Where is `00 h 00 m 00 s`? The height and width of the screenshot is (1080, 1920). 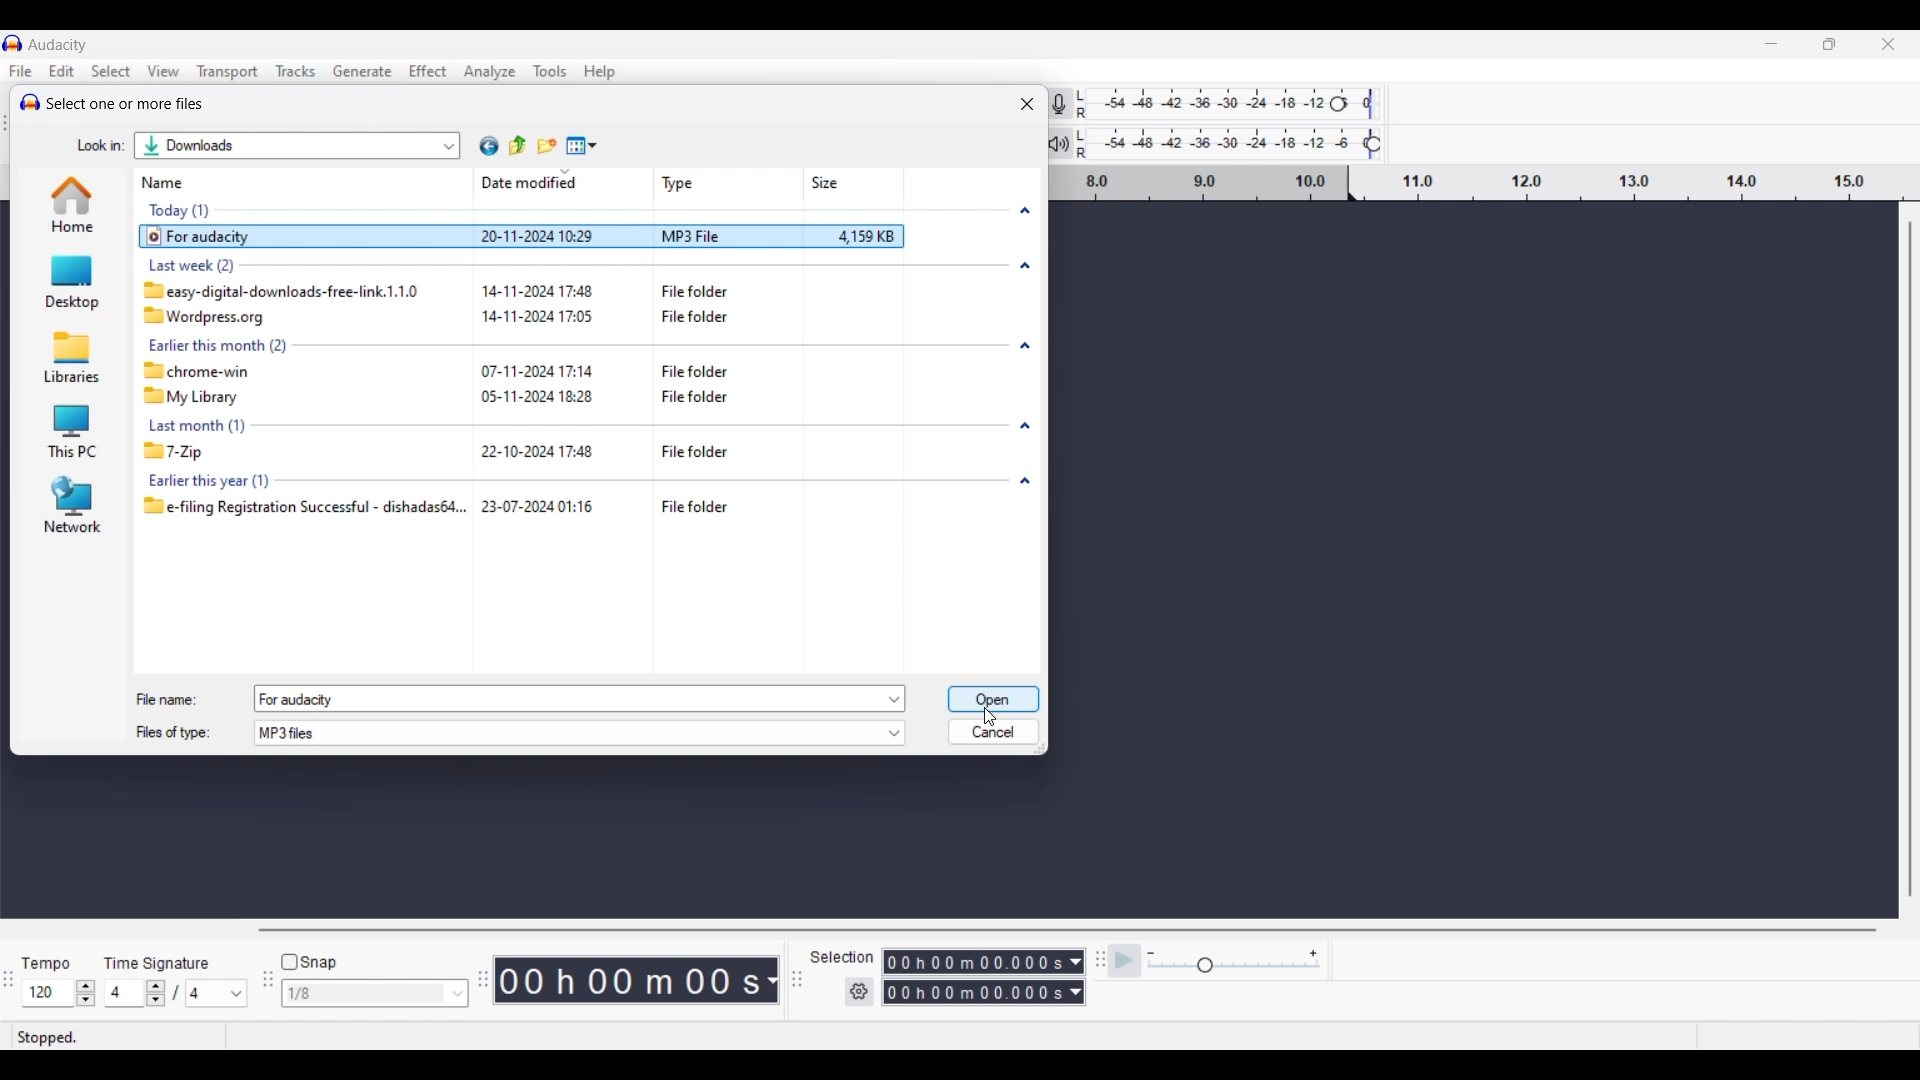 00 h 00 m 00 s is located at coordinates (640, 981).